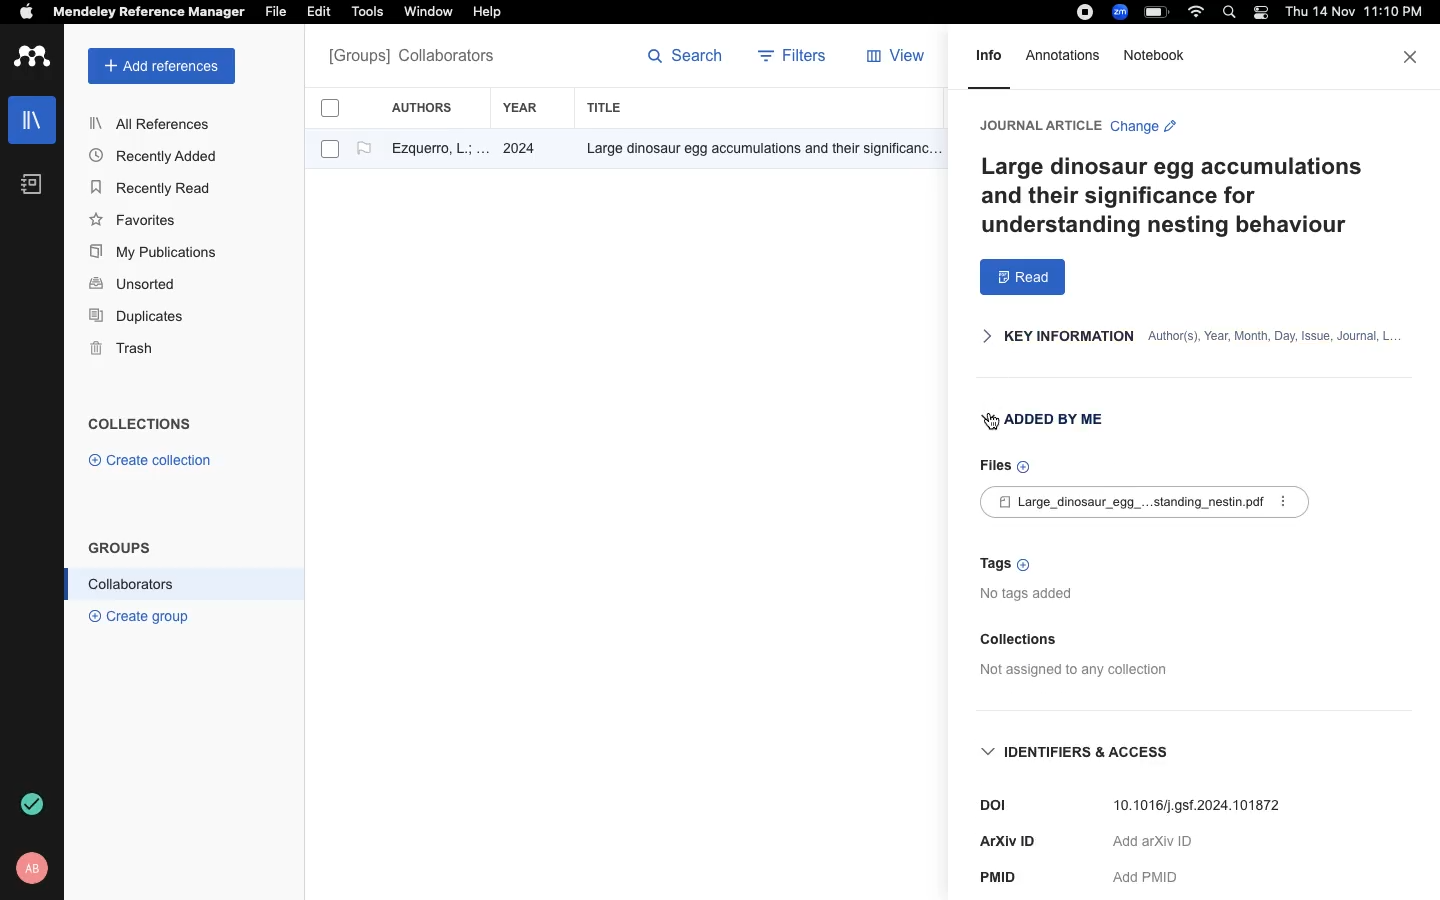 The width and height of the screenshot is (1440, 900). What do you see at coordinates (138, 317) in the screenshot?
I see `Duplicates` at bounding box center [138, 317].